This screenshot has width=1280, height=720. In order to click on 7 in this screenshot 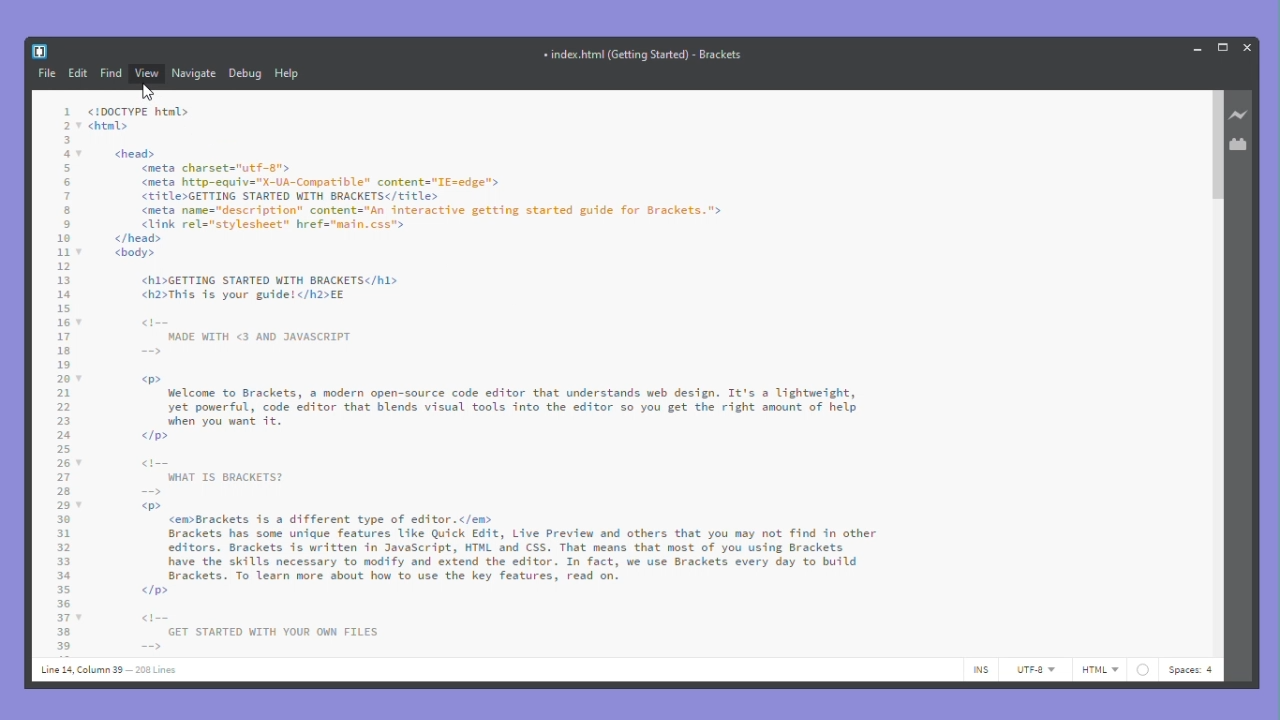, I will do `click(68, 196)`.